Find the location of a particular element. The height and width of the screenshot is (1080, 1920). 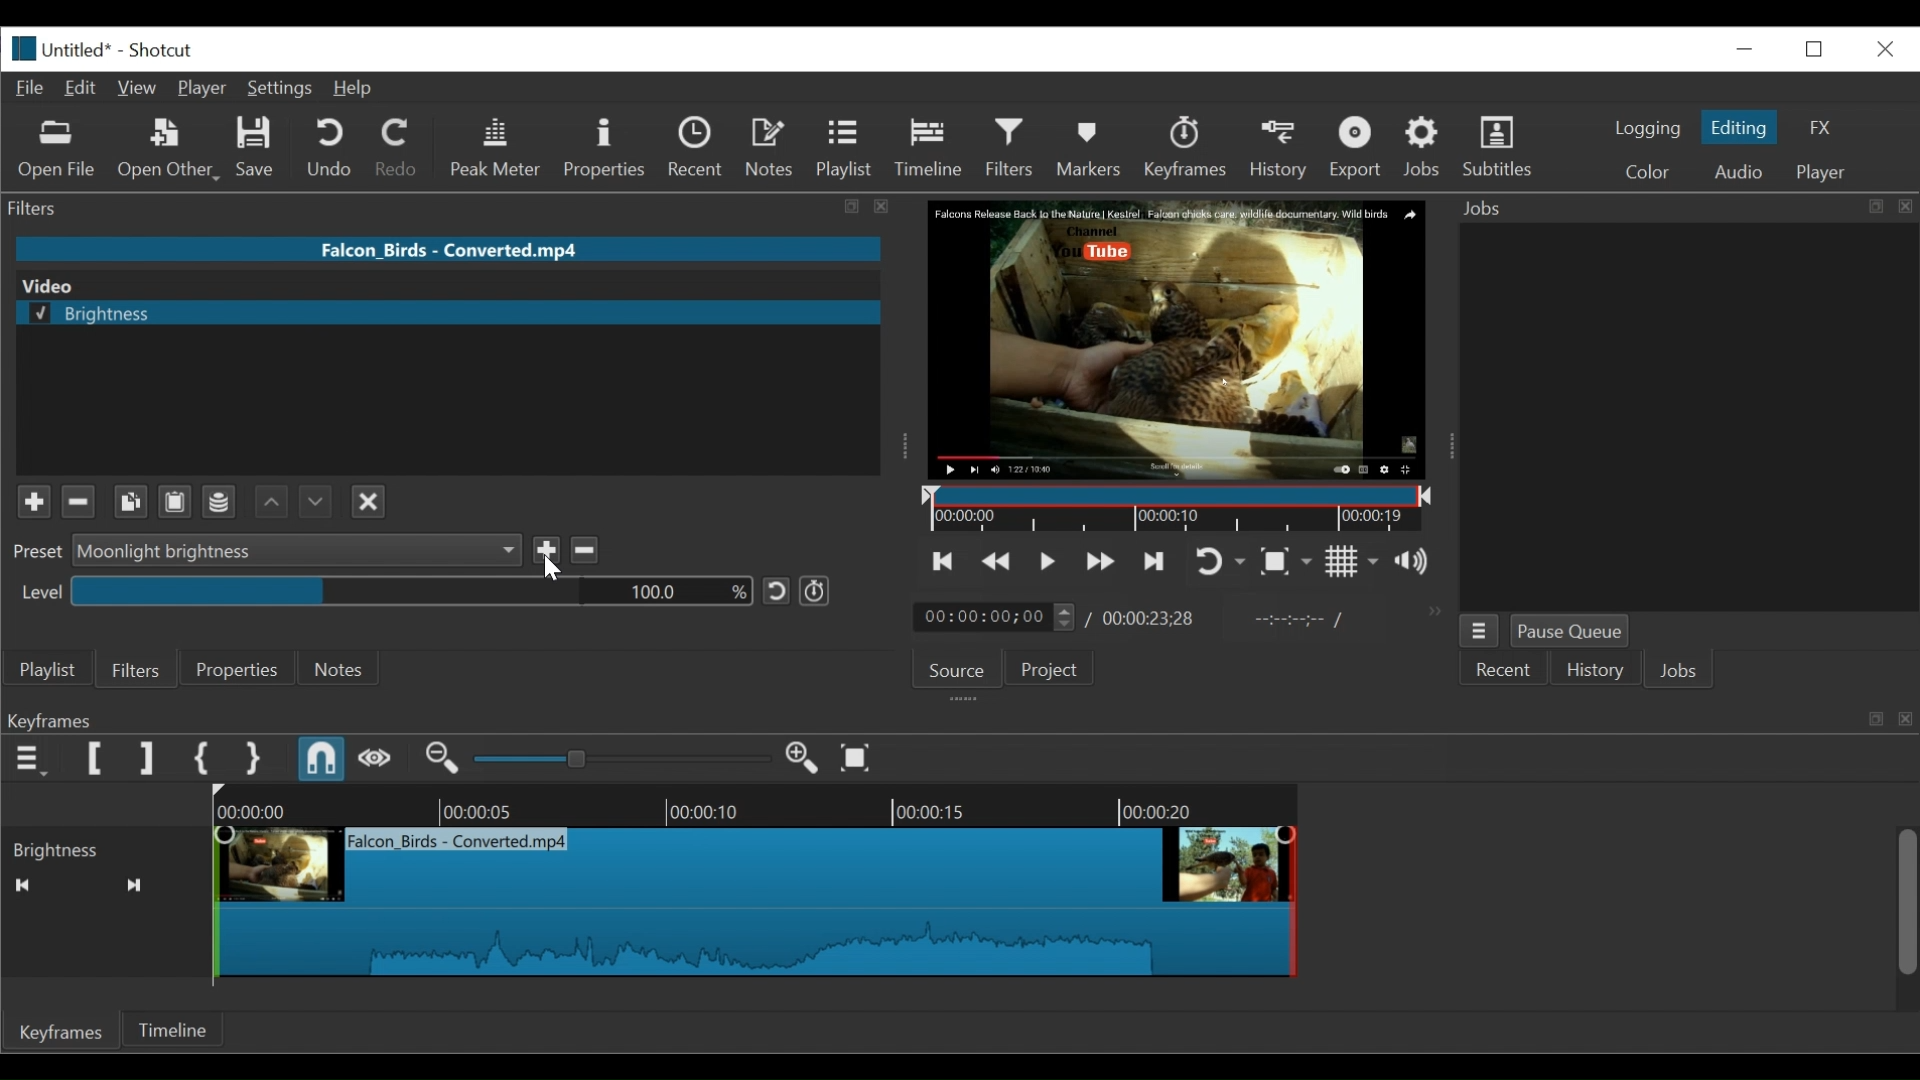

FX is located at coordinates (1820, 128).